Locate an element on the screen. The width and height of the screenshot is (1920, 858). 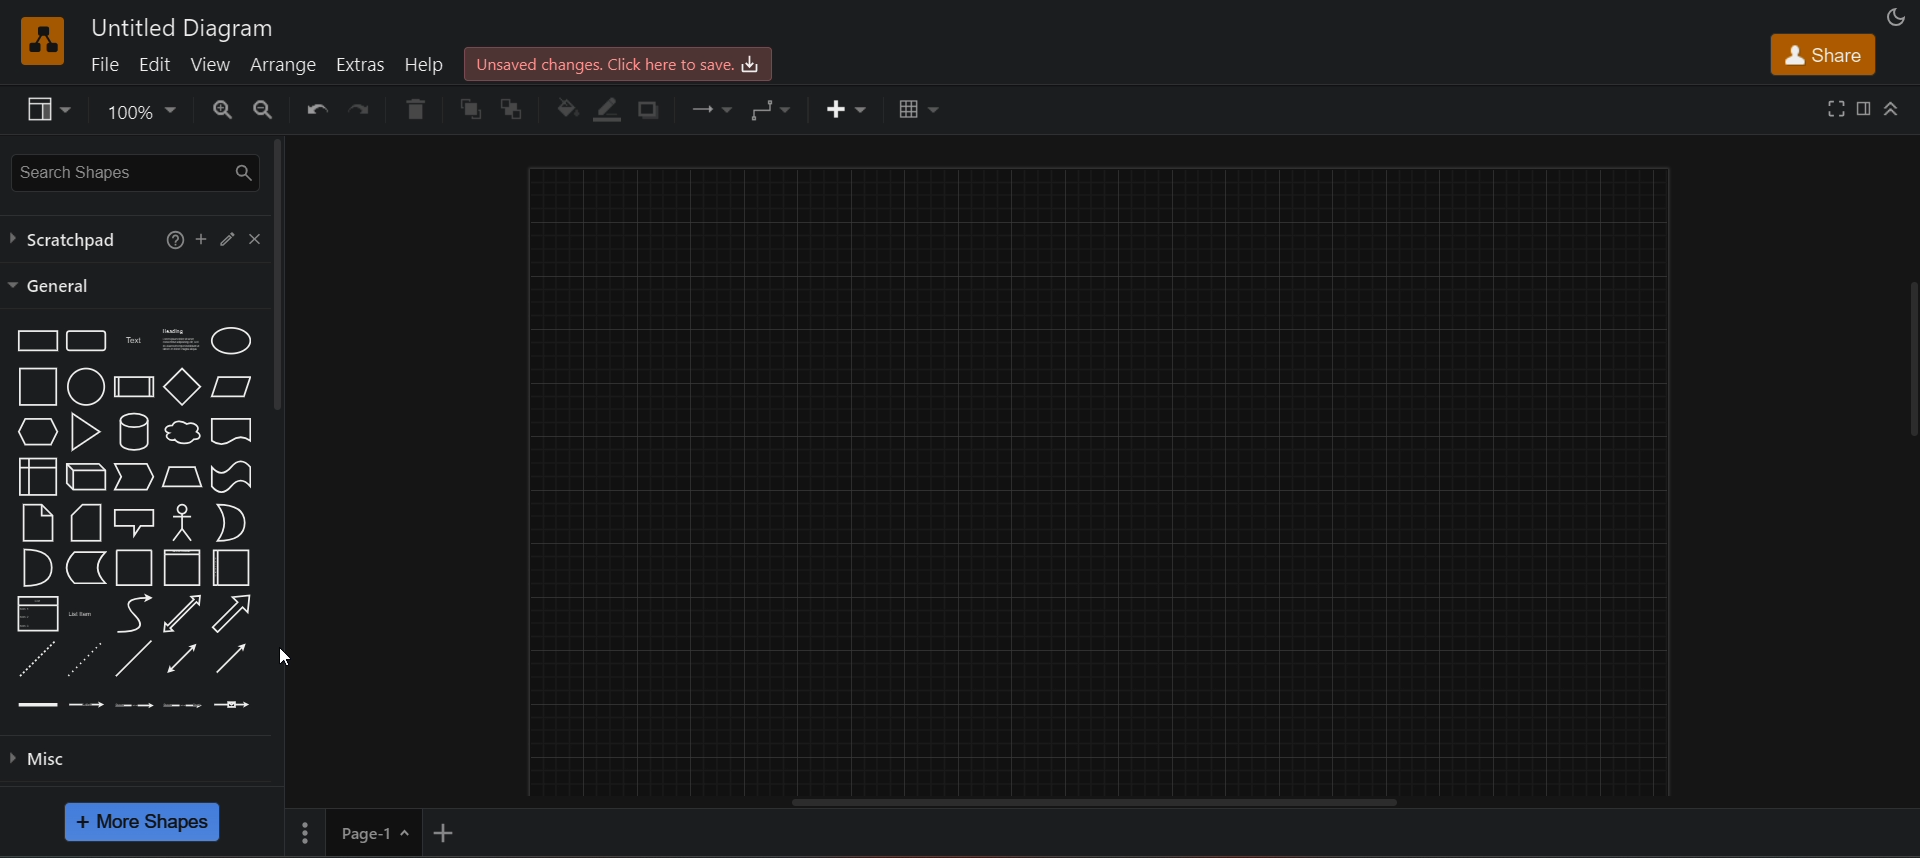
extras is located at coordinates (364, 63).